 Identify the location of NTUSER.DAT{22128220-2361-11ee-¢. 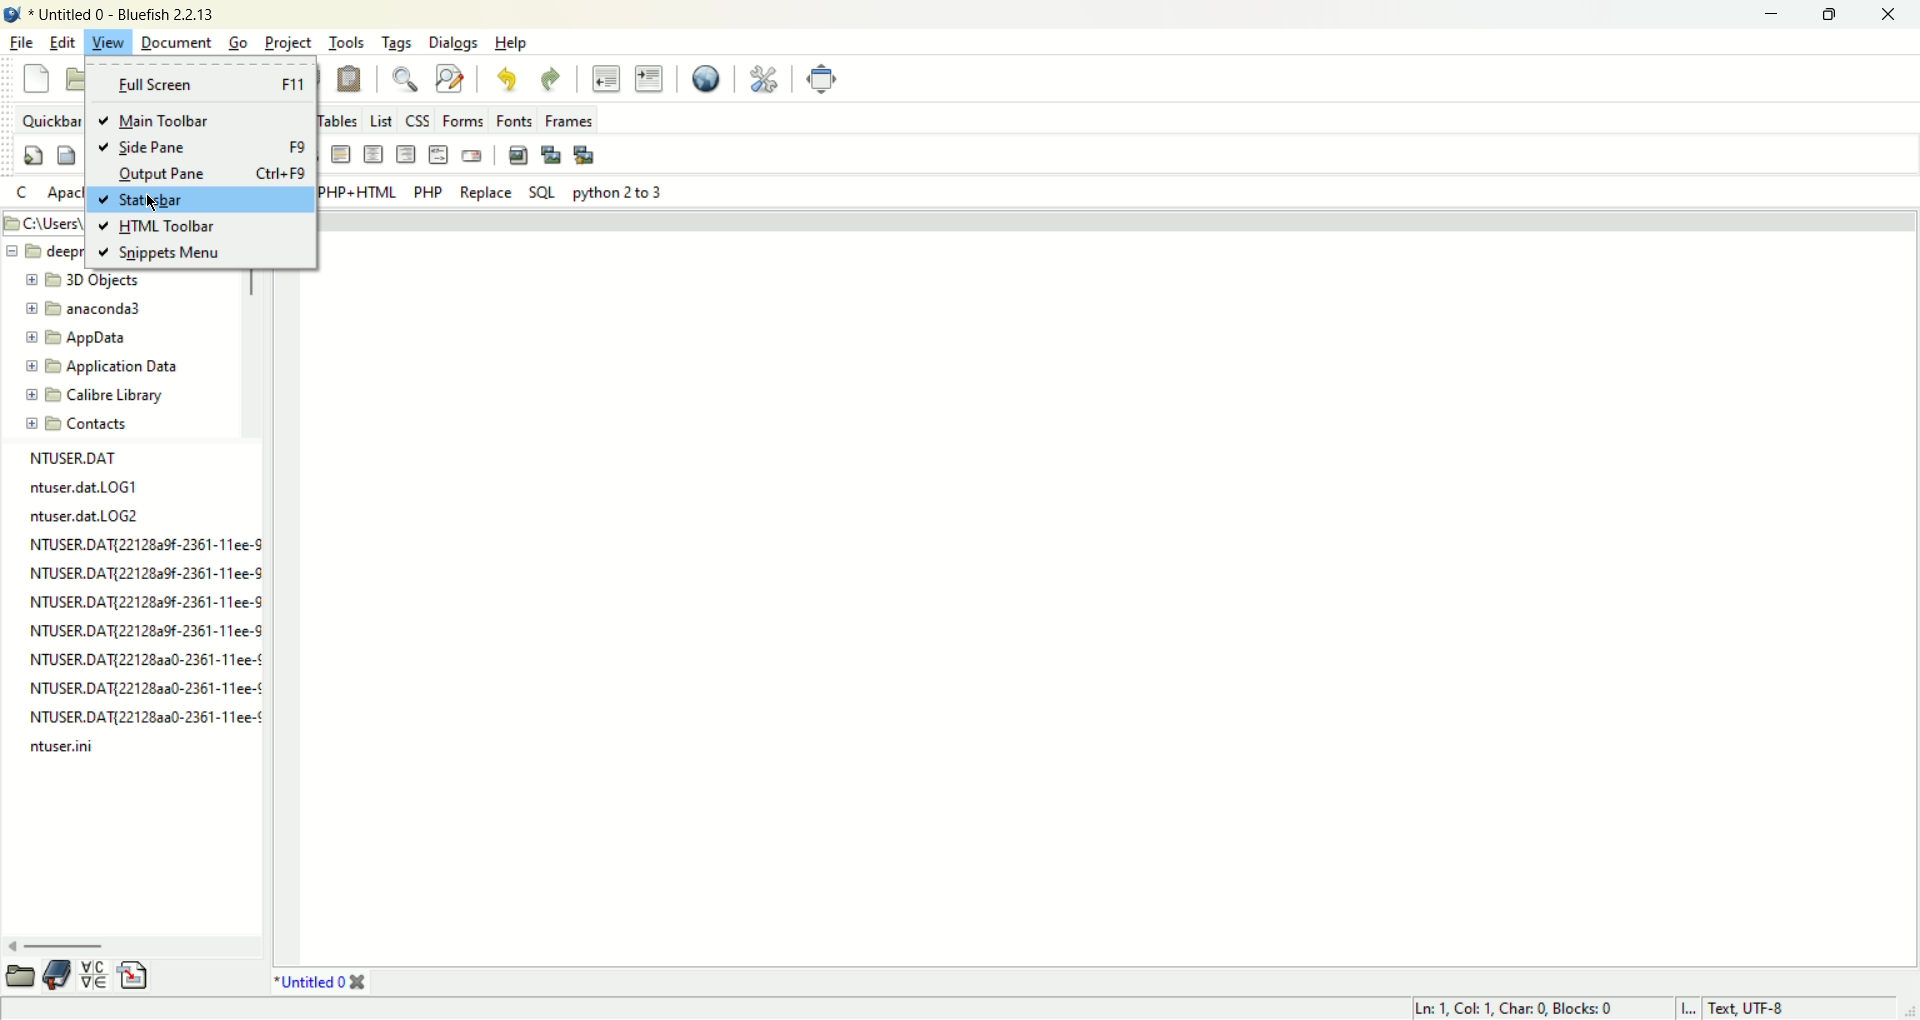
(143, 660).